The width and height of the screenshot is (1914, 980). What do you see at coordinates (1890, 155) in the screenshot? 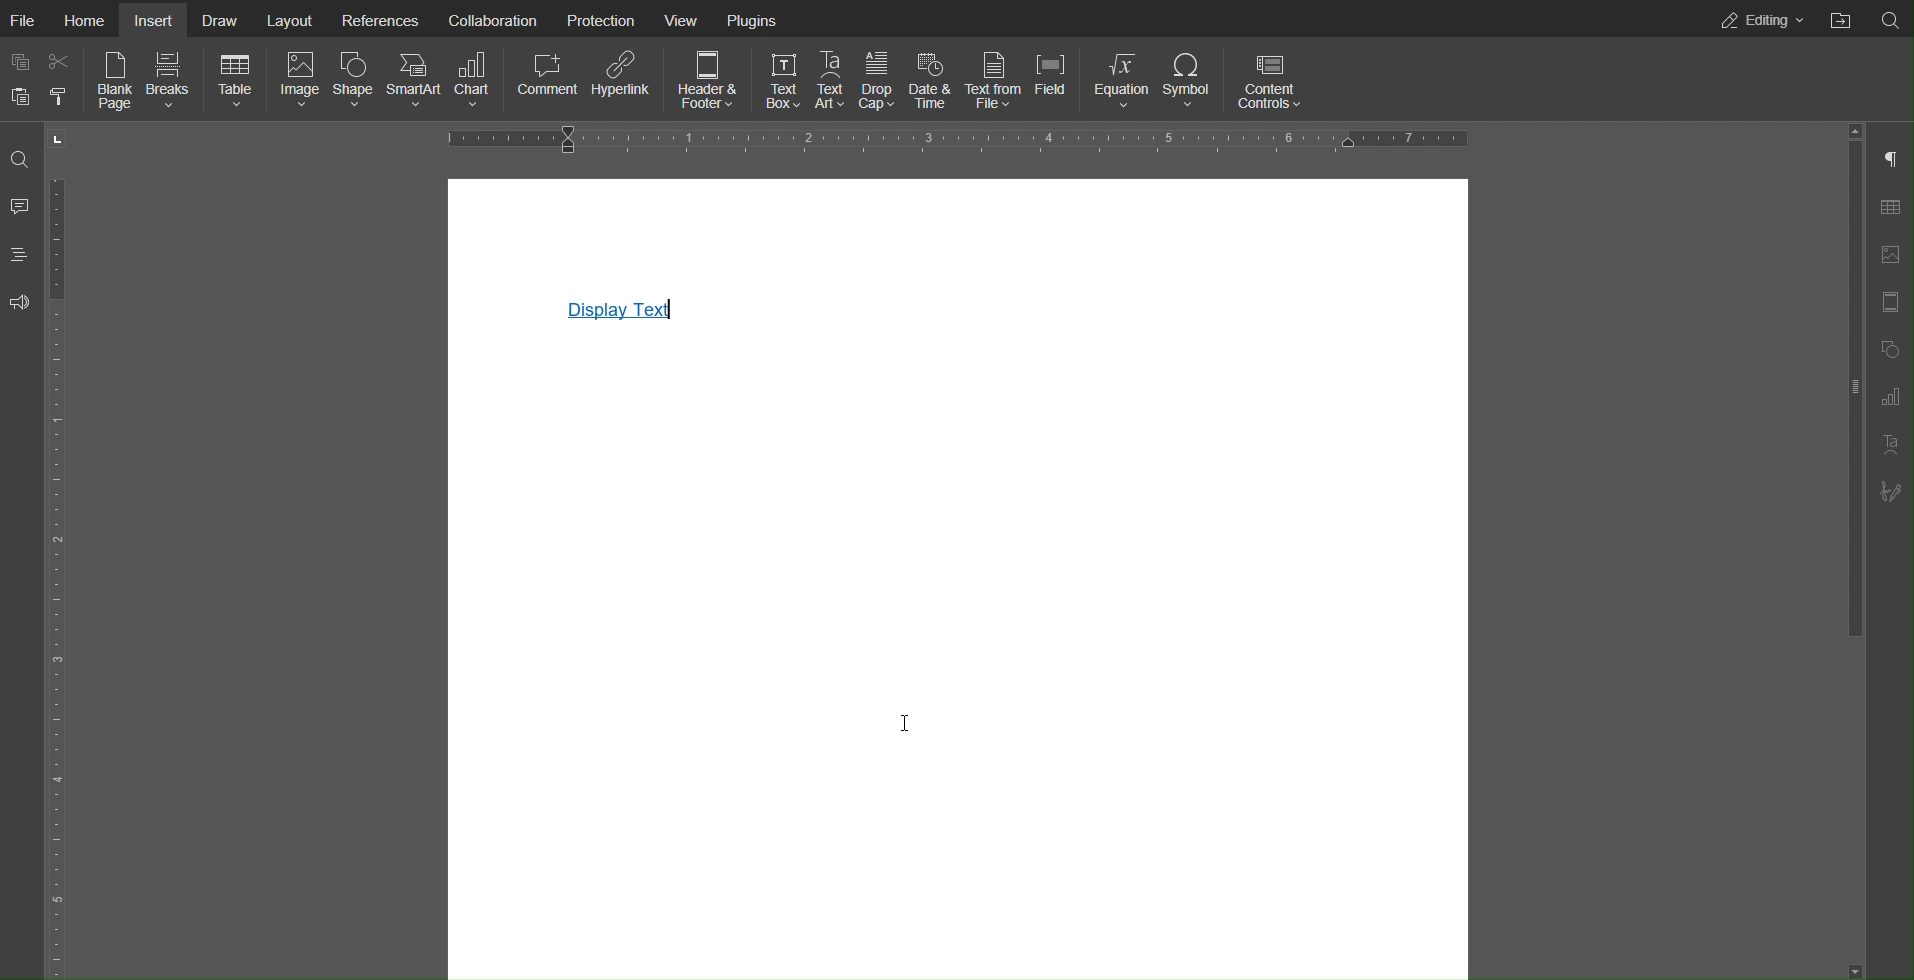
I see `Paragraph Settings` at bounding box center [1890, 155].